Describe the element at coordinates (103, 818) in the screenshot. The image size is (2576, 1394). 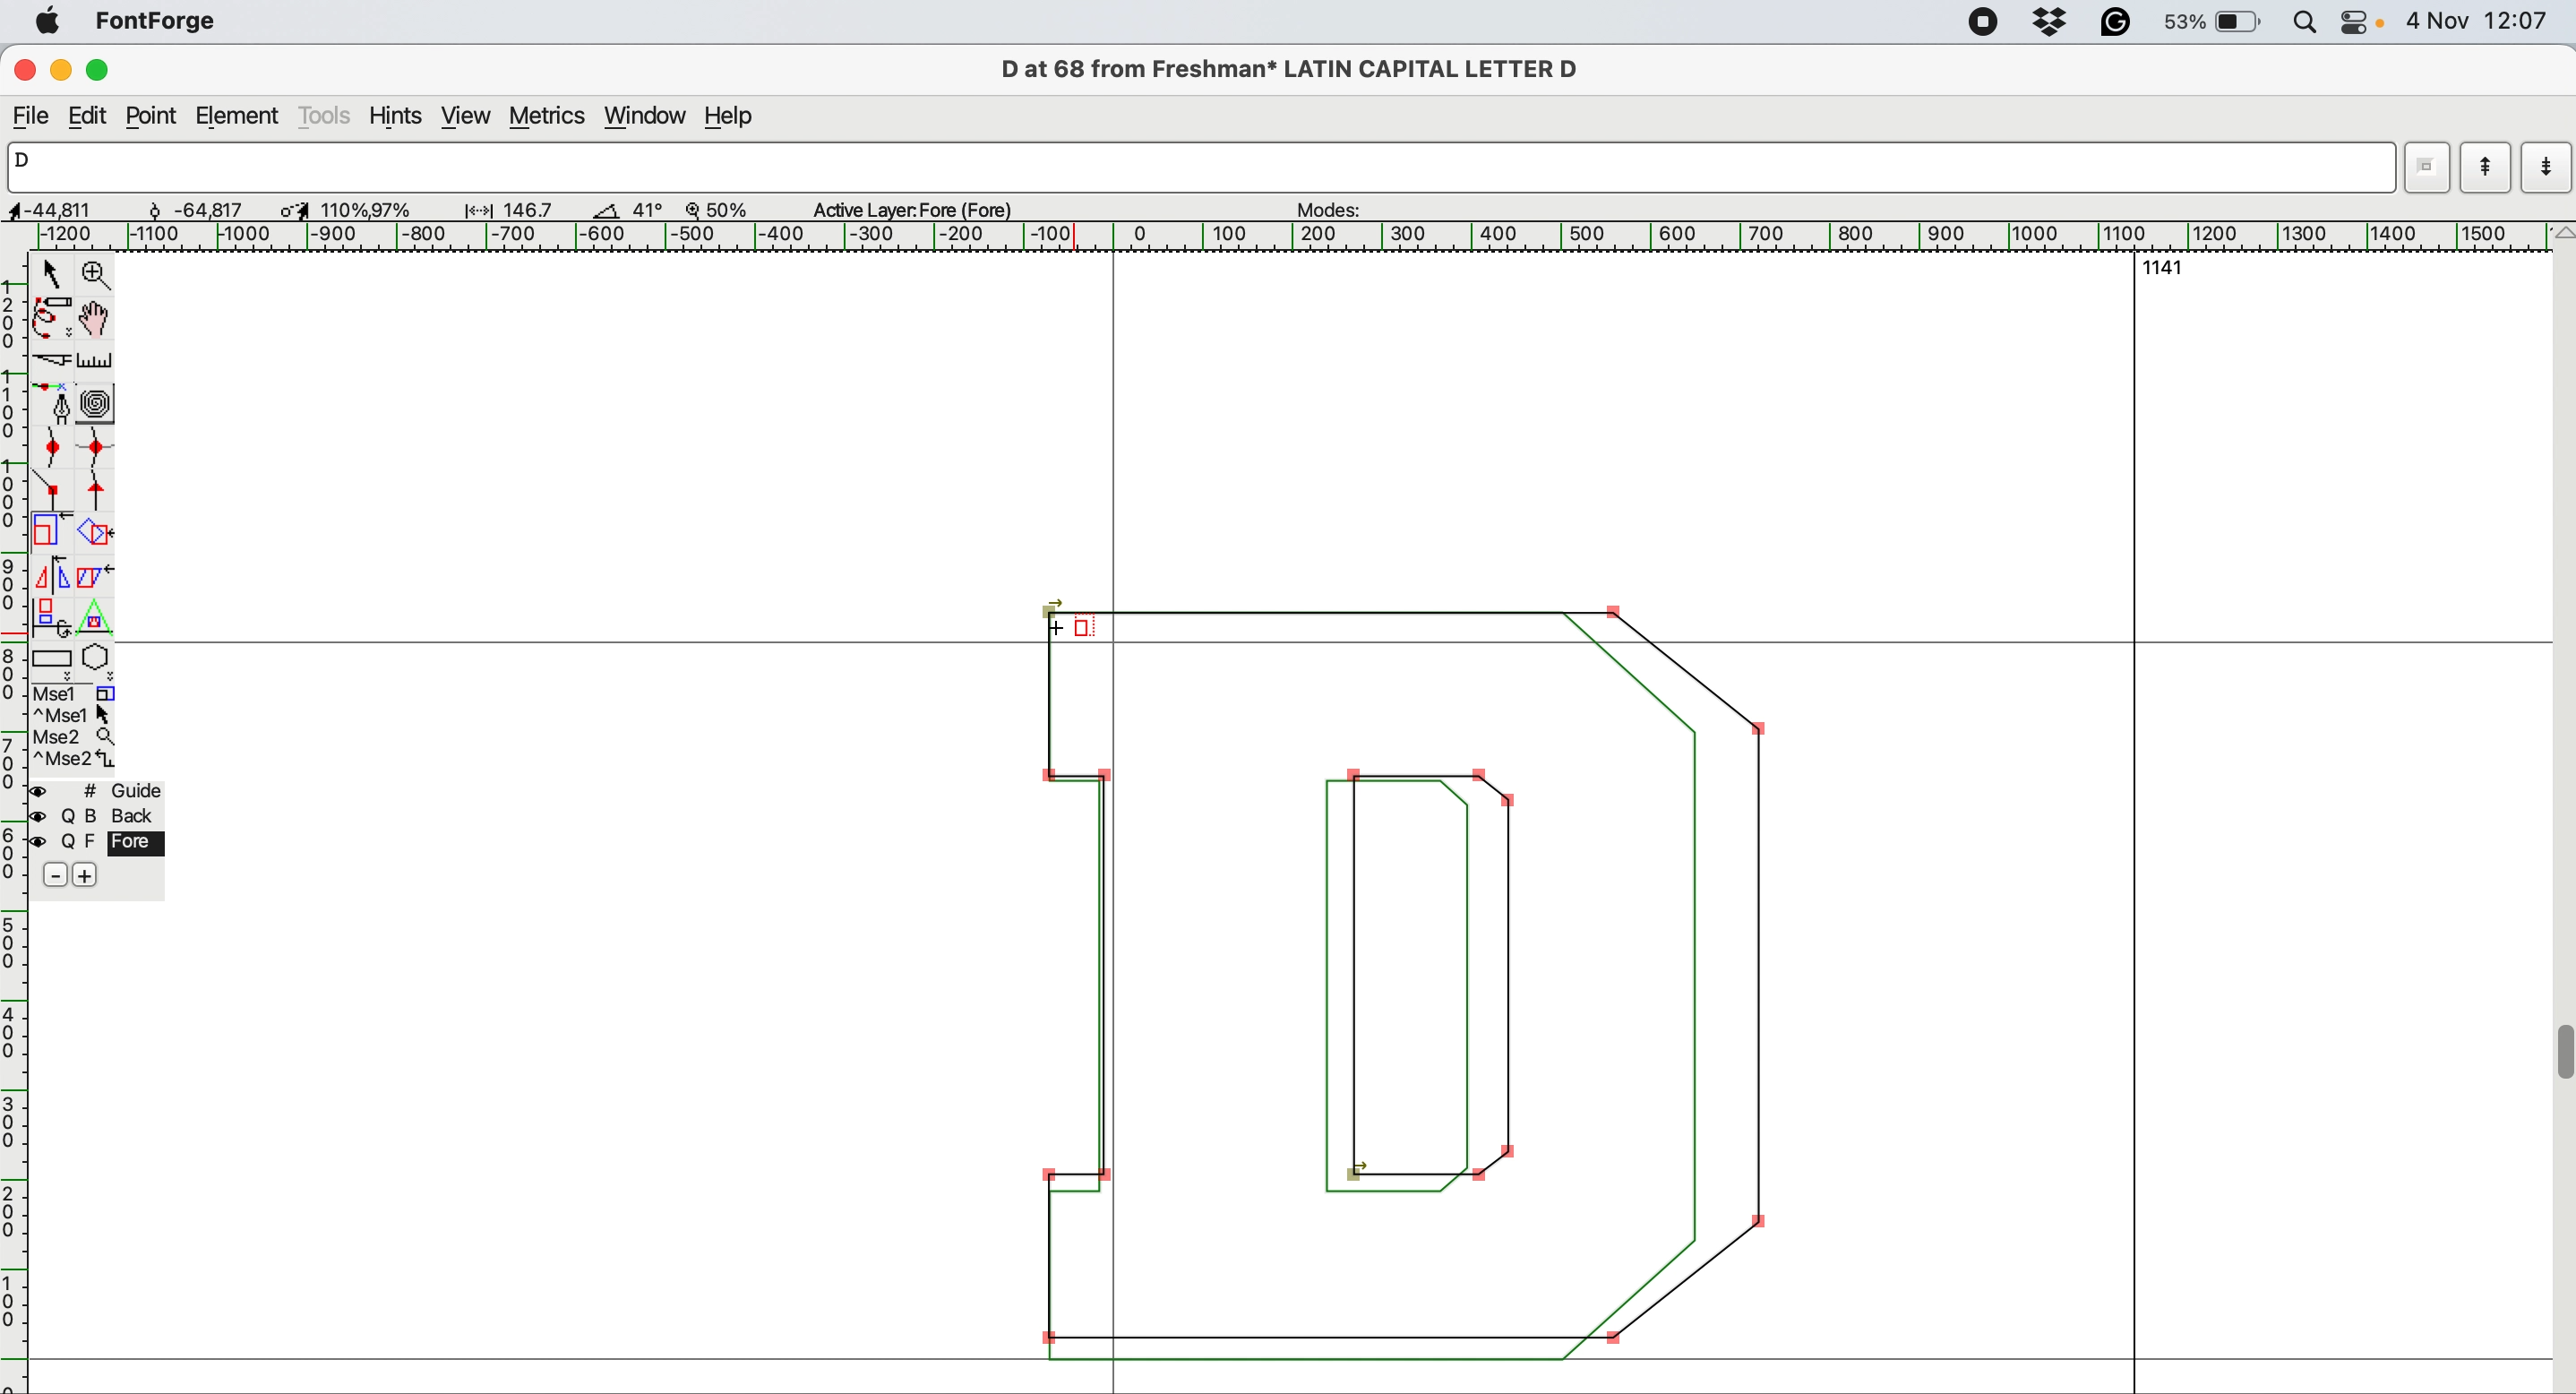
I see `Q B back` at that location.